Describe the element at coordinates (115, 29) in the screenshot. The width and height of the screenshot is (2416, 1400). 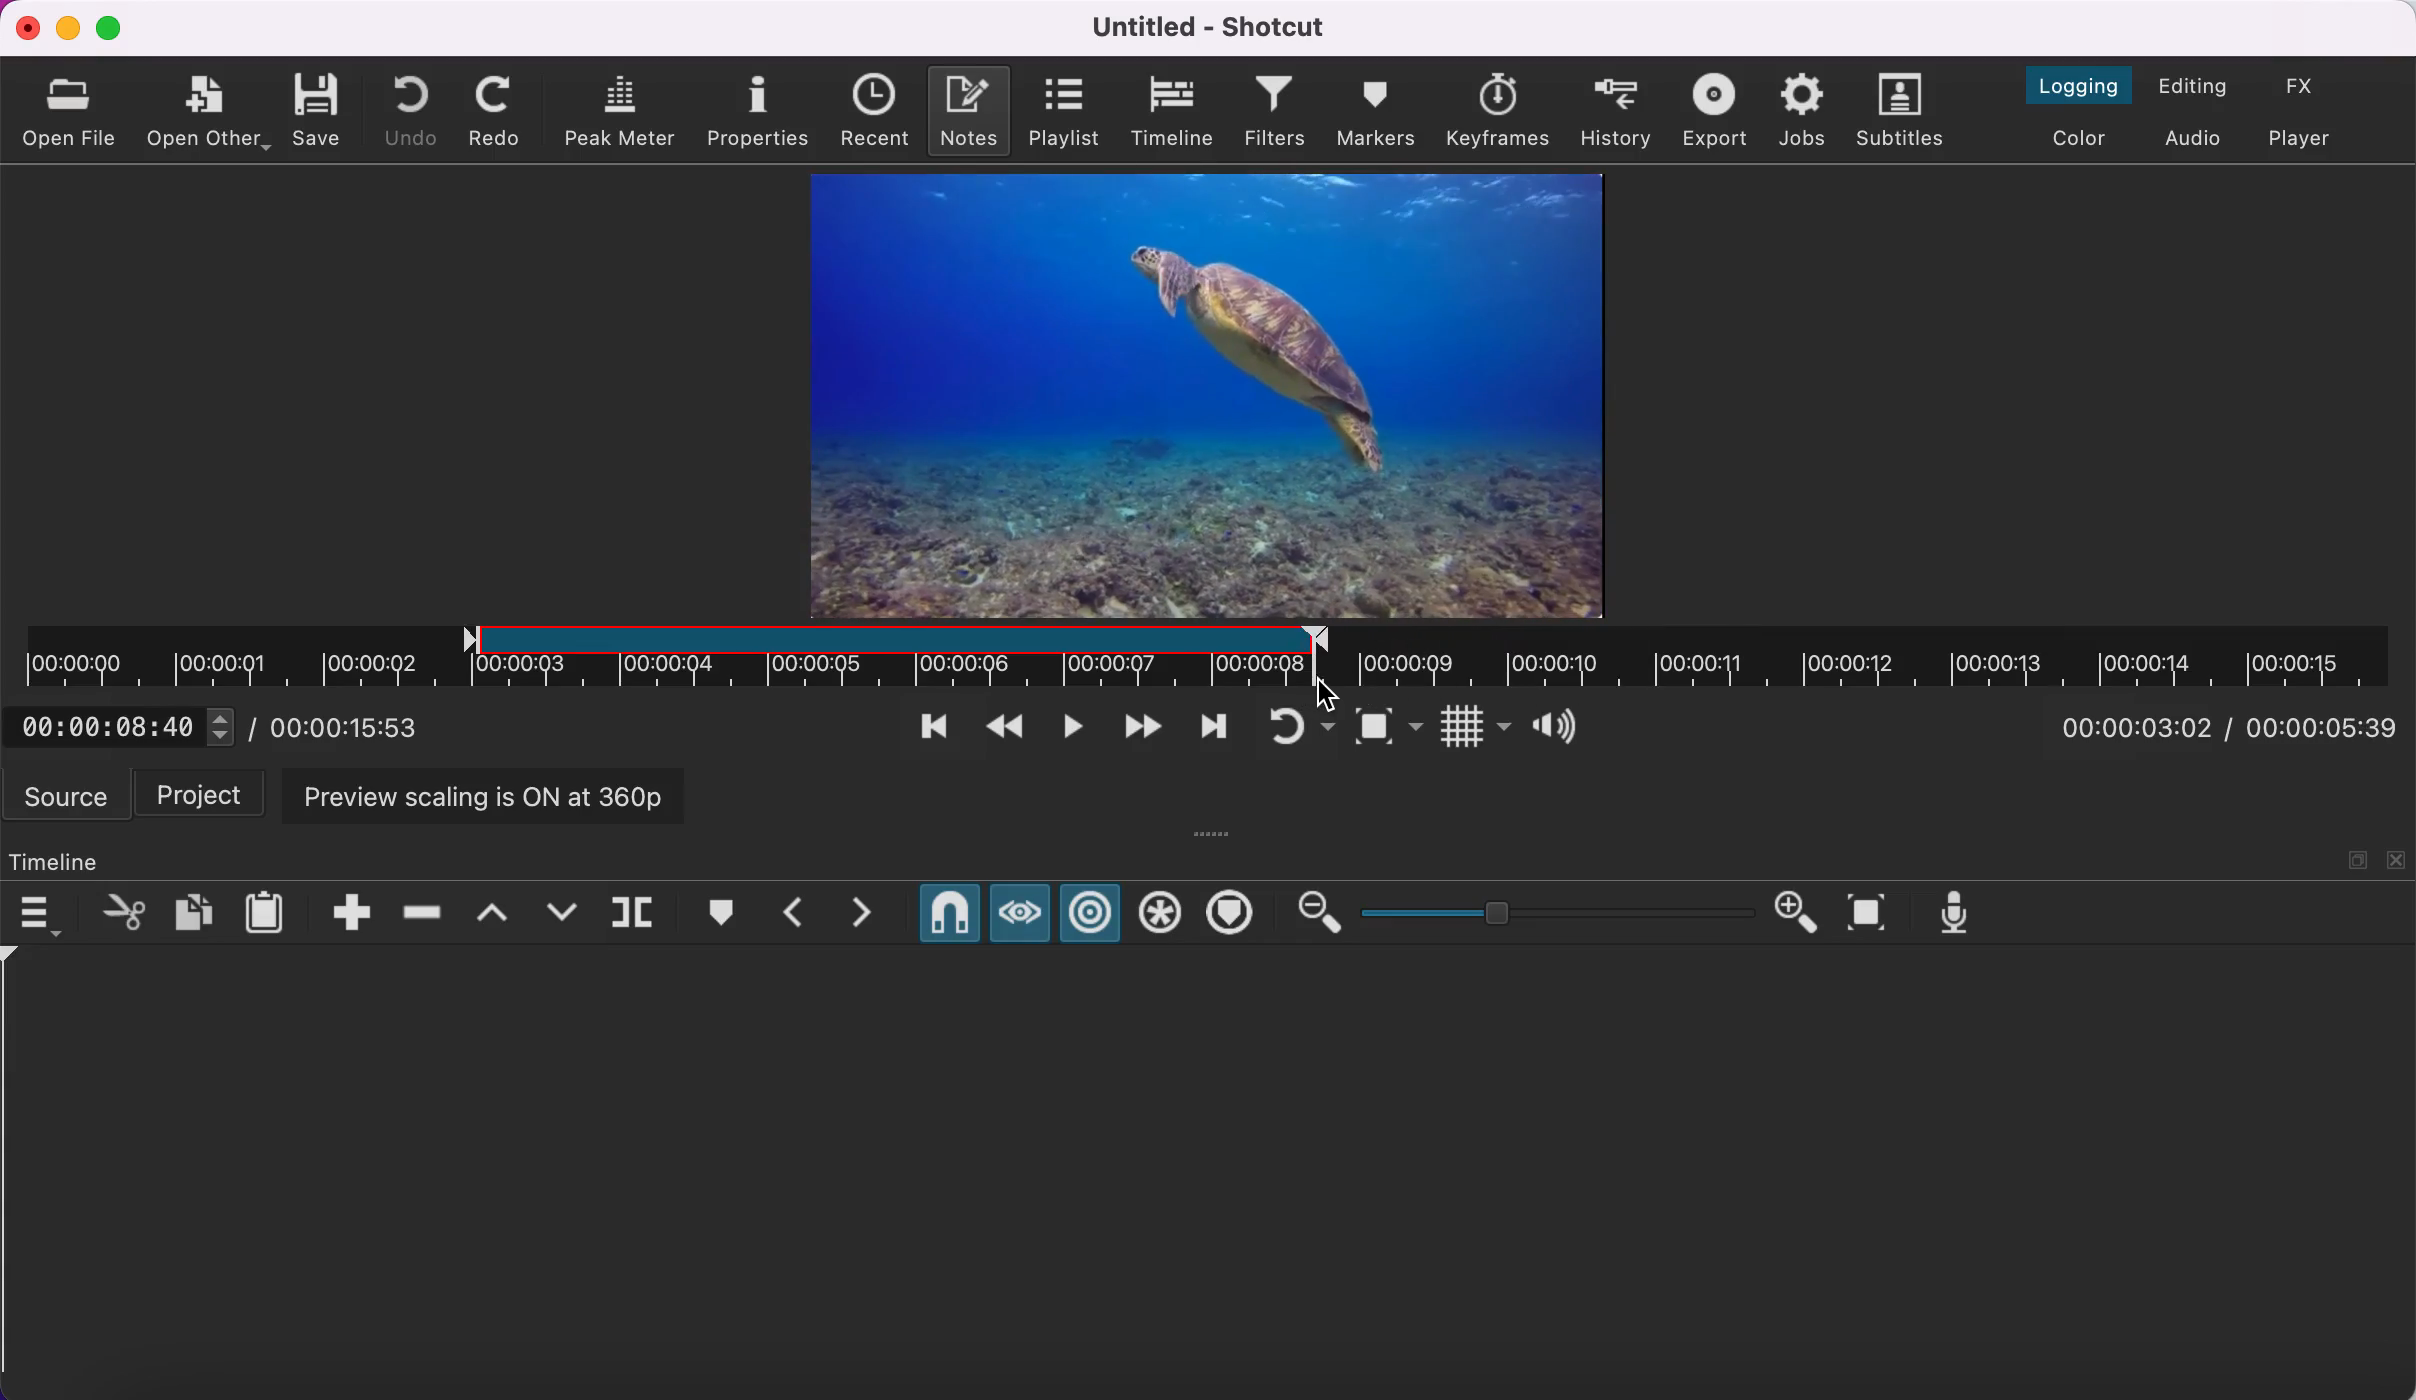
I see `maximize` at that location.